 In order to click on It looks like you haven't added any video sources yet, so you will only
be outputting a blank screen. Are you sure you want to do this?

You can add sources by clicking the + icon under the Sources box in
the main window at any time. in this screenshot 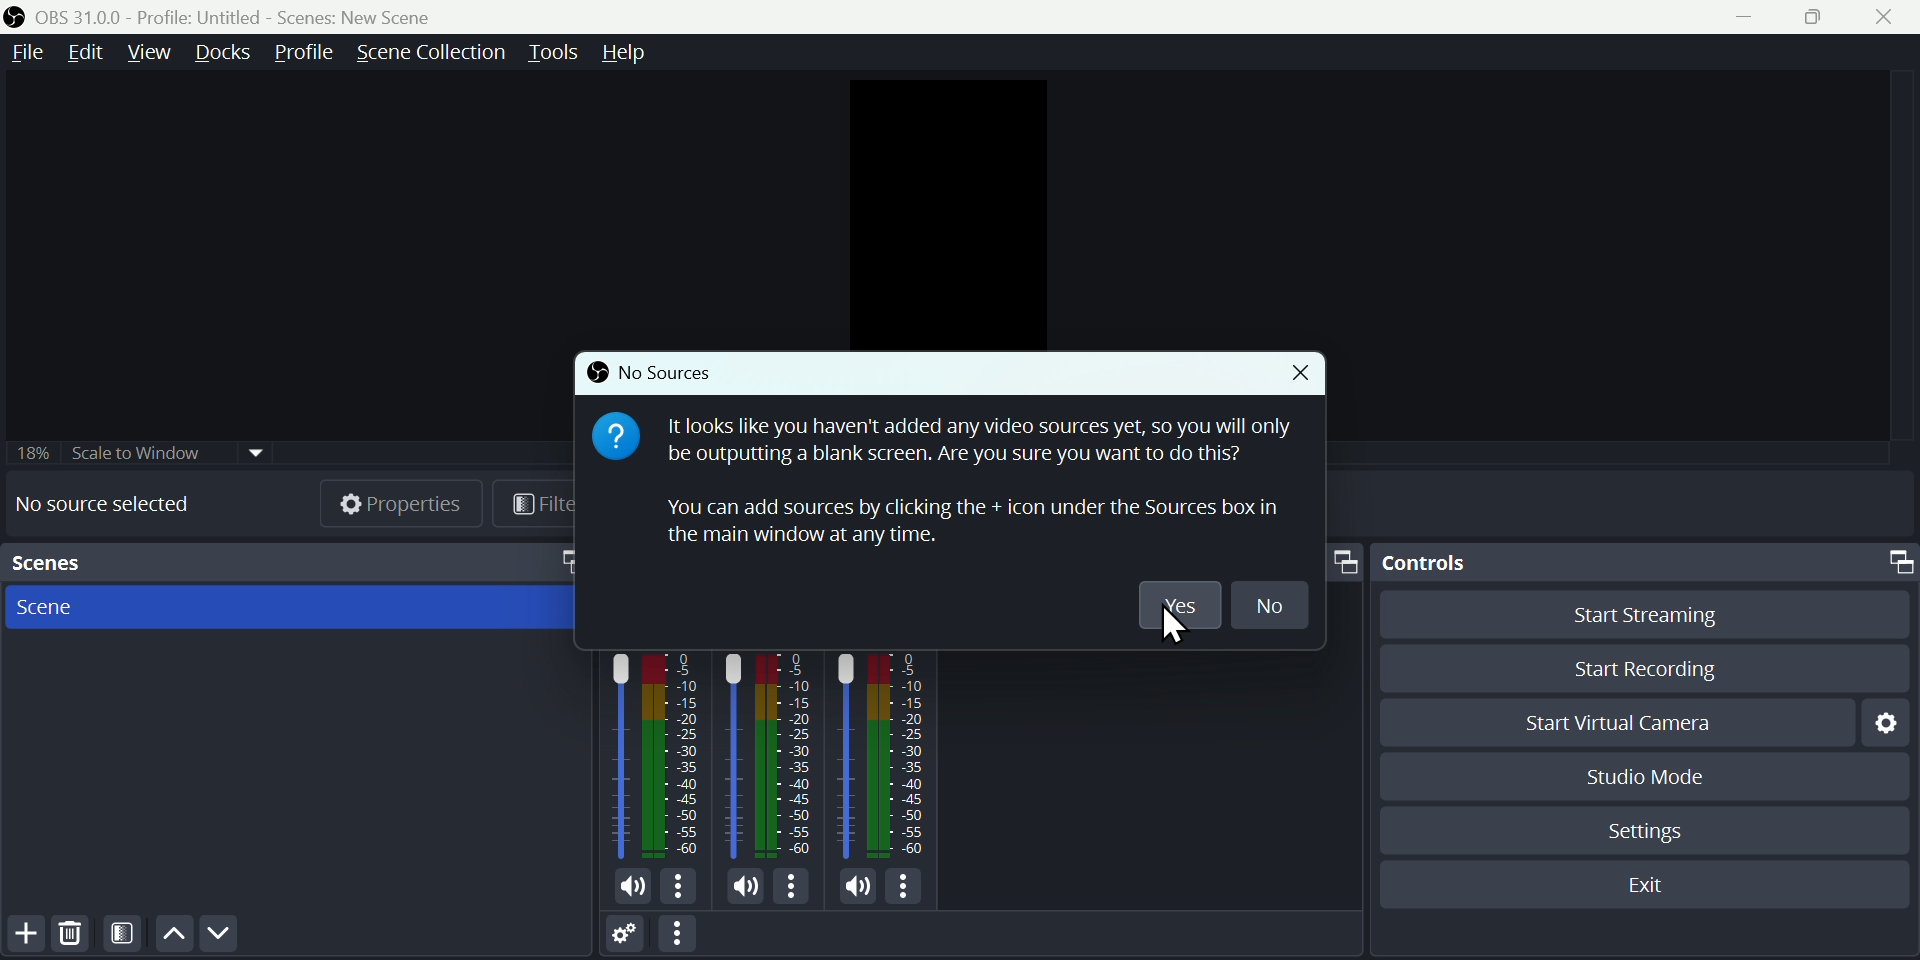, I will do `click(947, 485)`.